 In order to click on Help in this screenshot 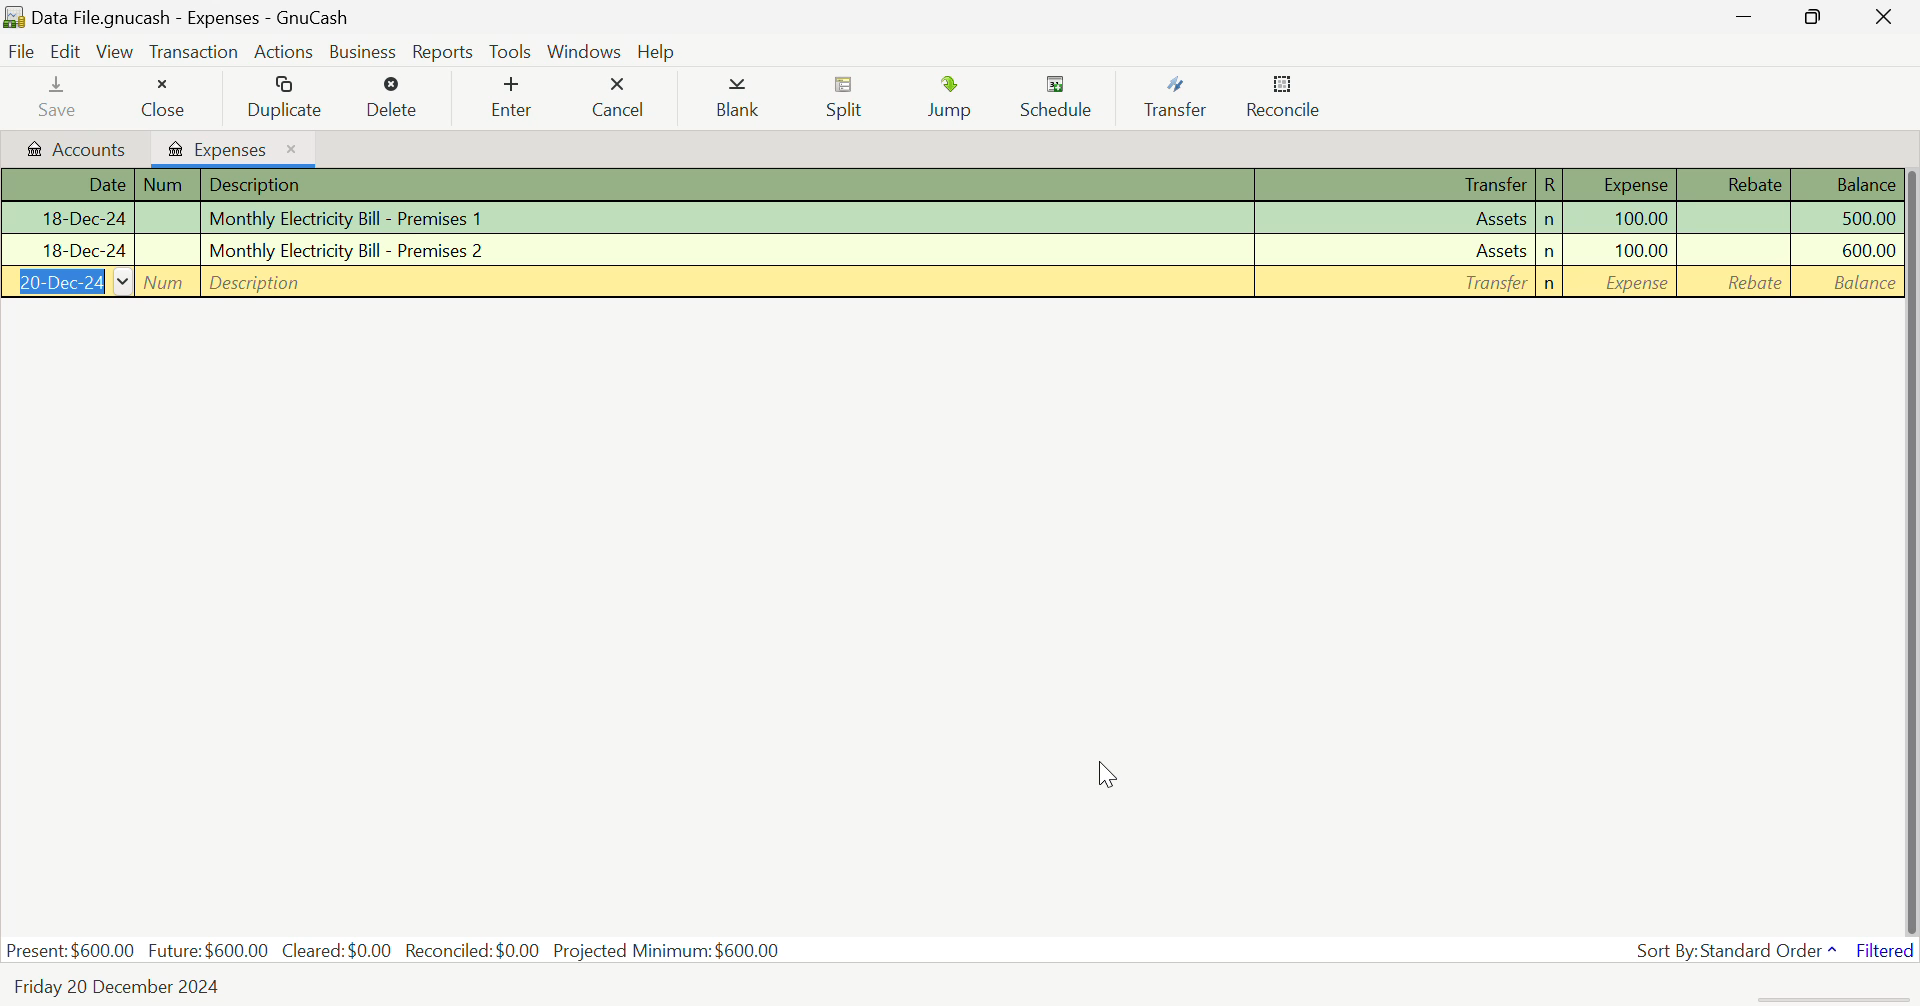, I will do `click(656, 51)`.